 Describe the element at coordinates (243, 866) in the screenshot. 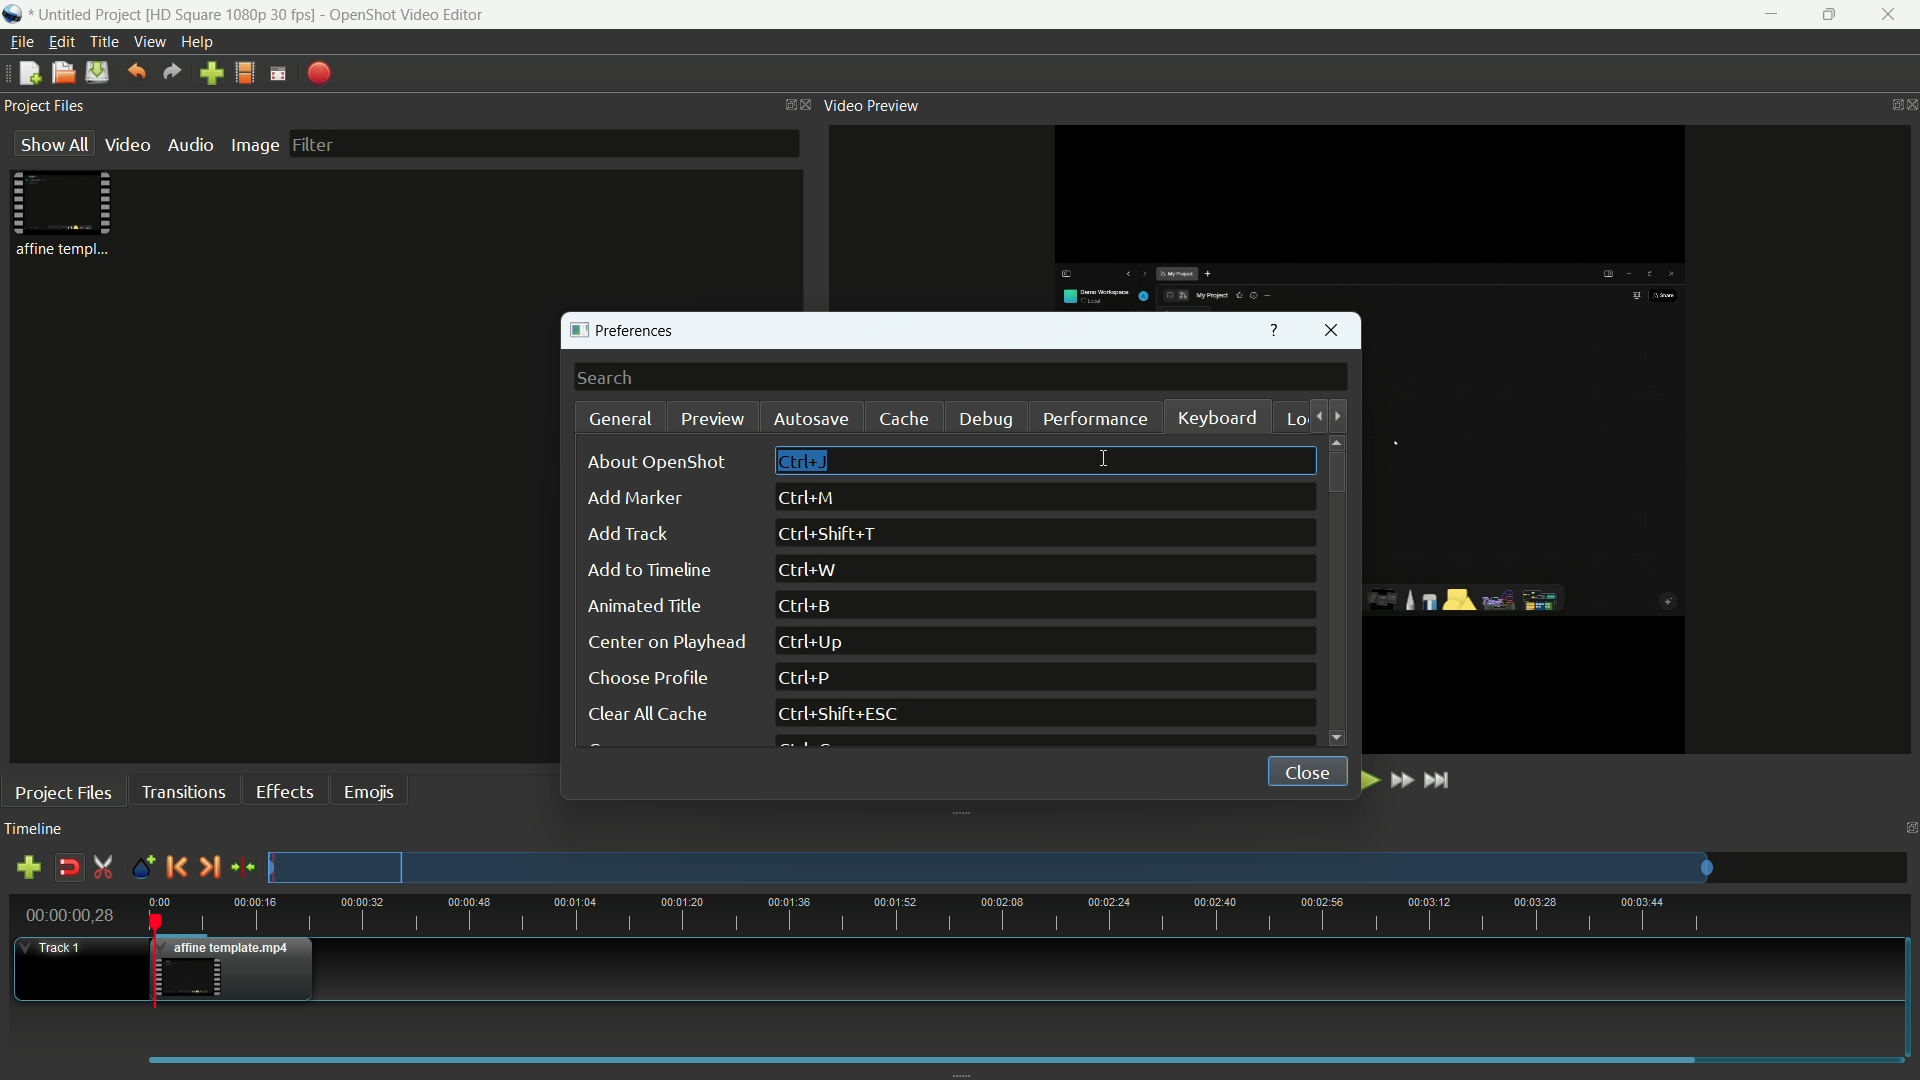

I see `center the timeline on the playhead` at that location.